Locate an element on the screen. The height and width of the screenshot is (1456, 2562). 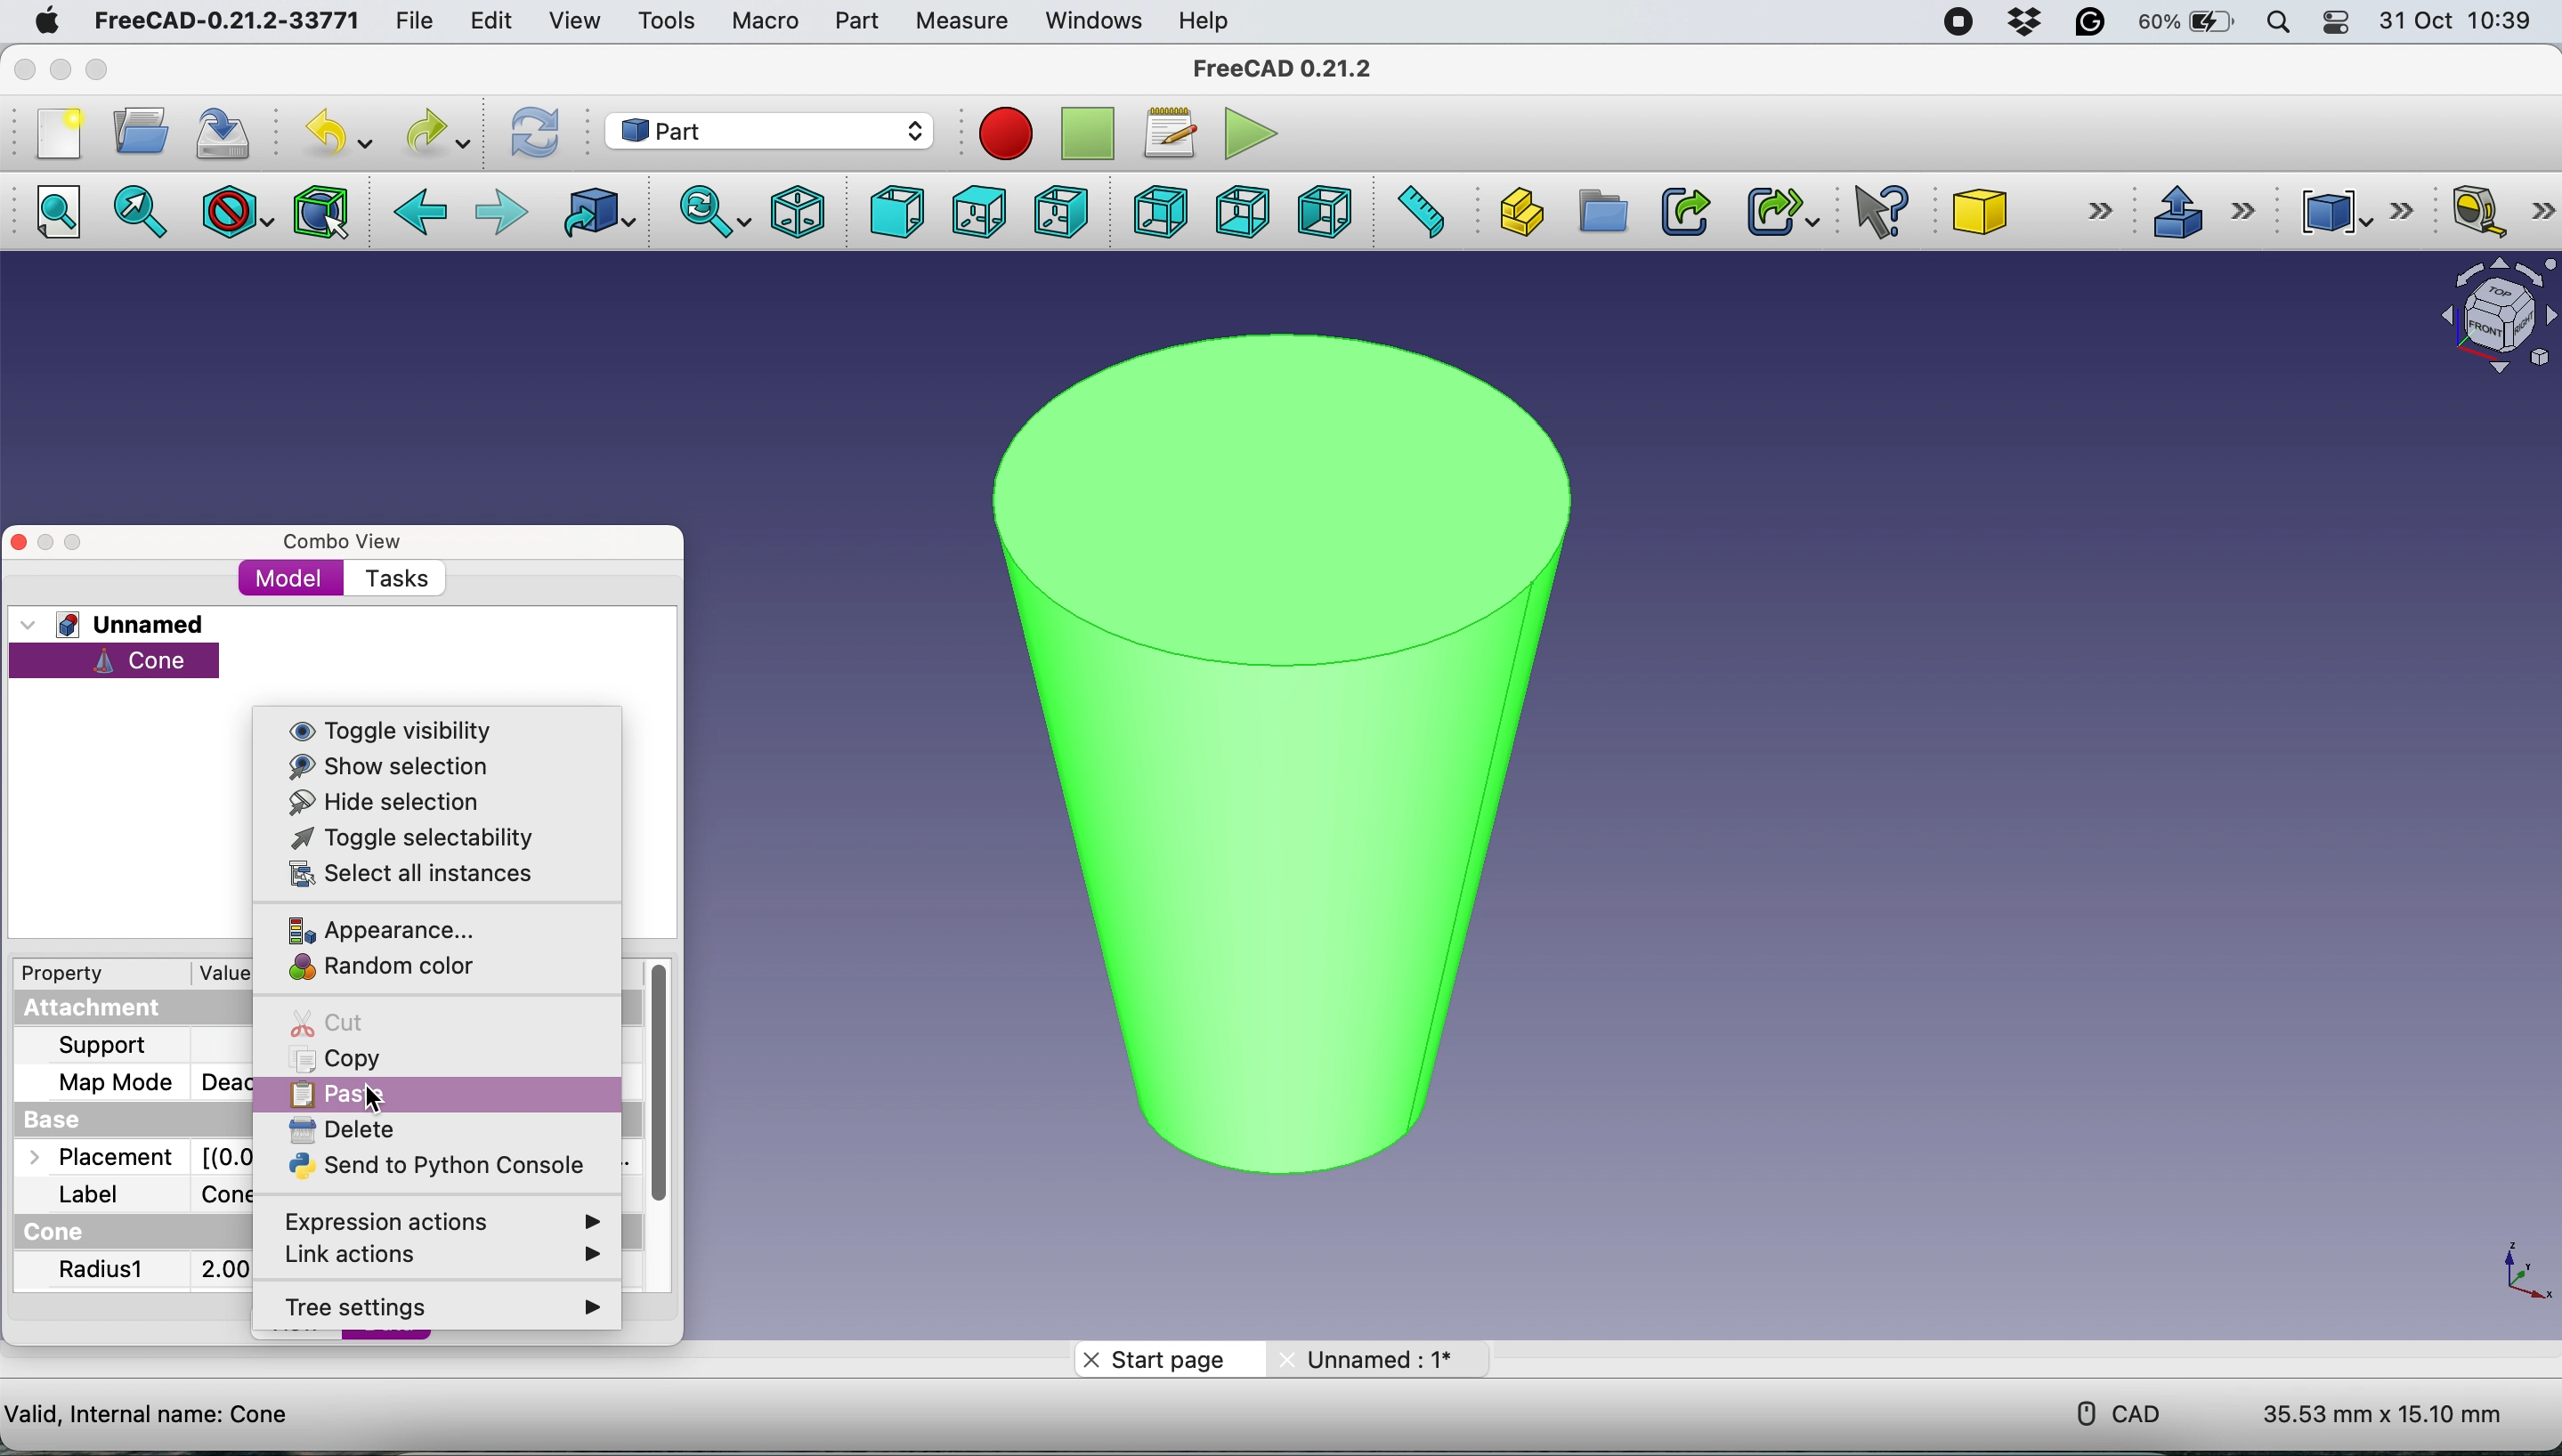
support is located at coordinates (107, 1046).